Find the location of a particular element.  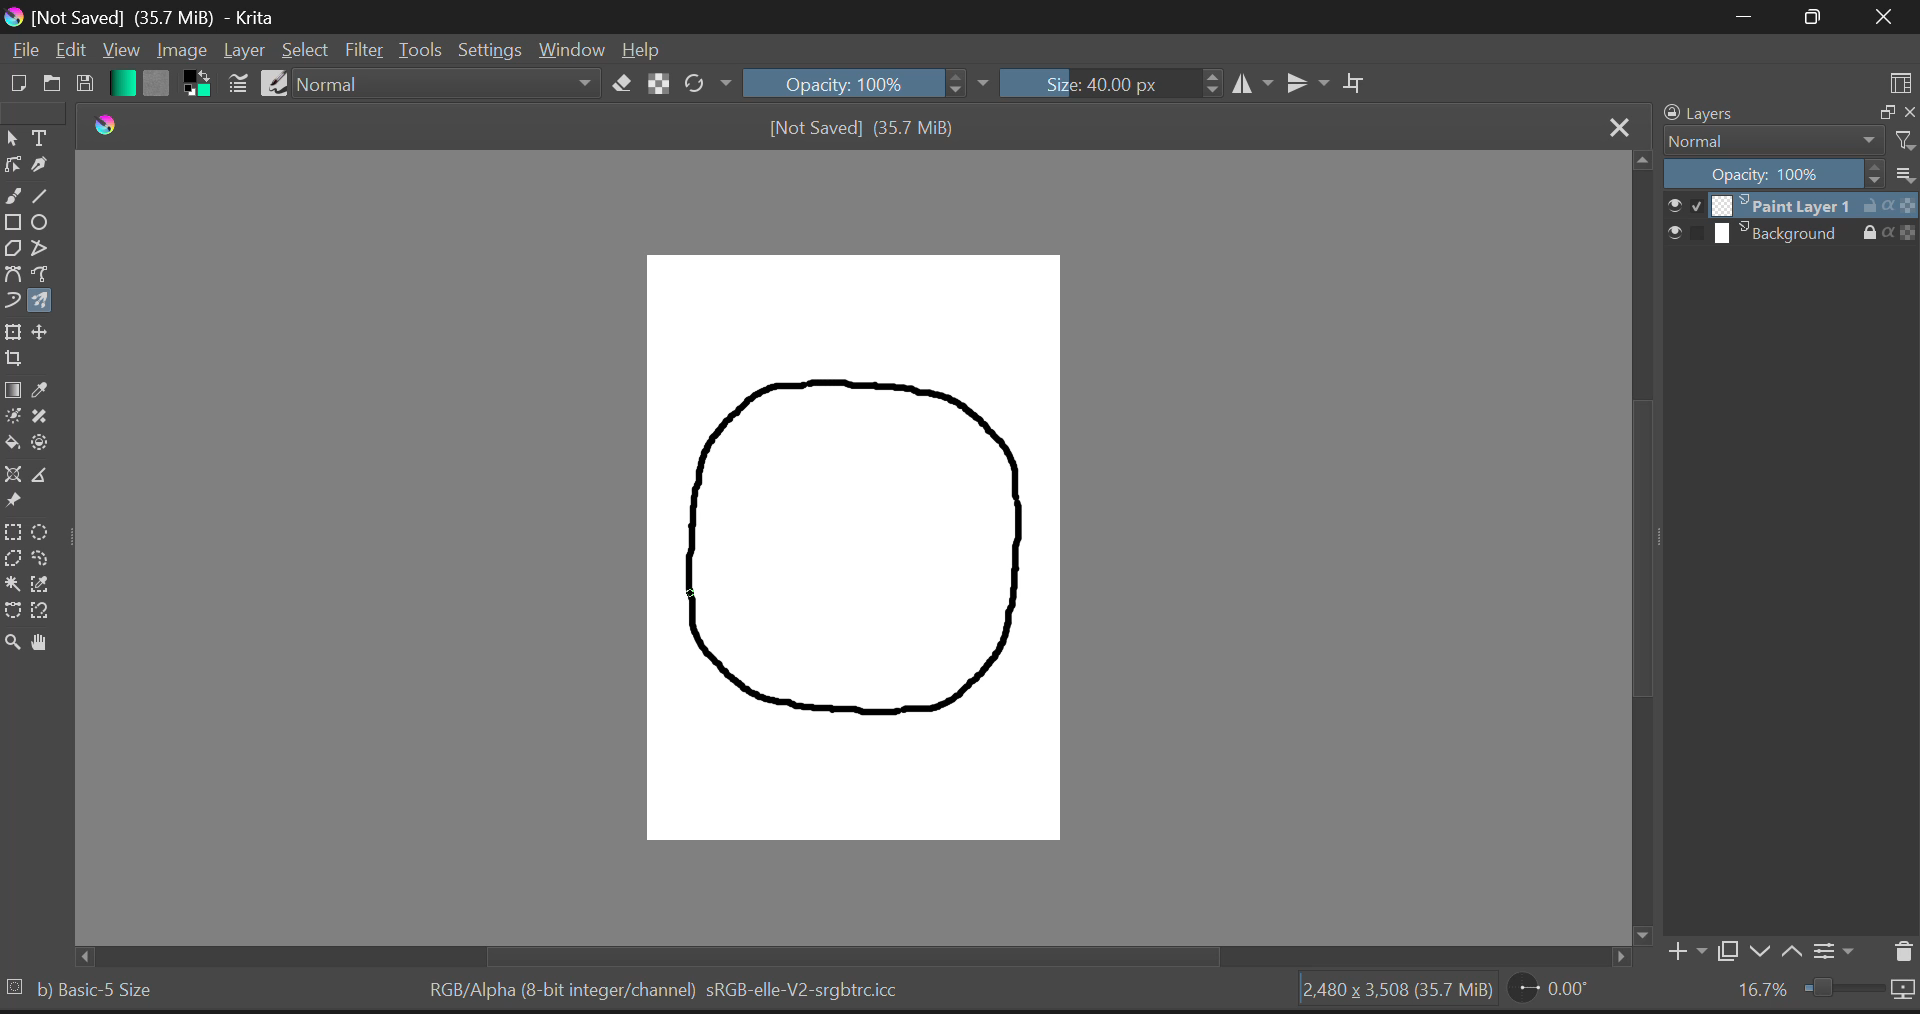

Eyedropper is located at coordinates (49, 386).